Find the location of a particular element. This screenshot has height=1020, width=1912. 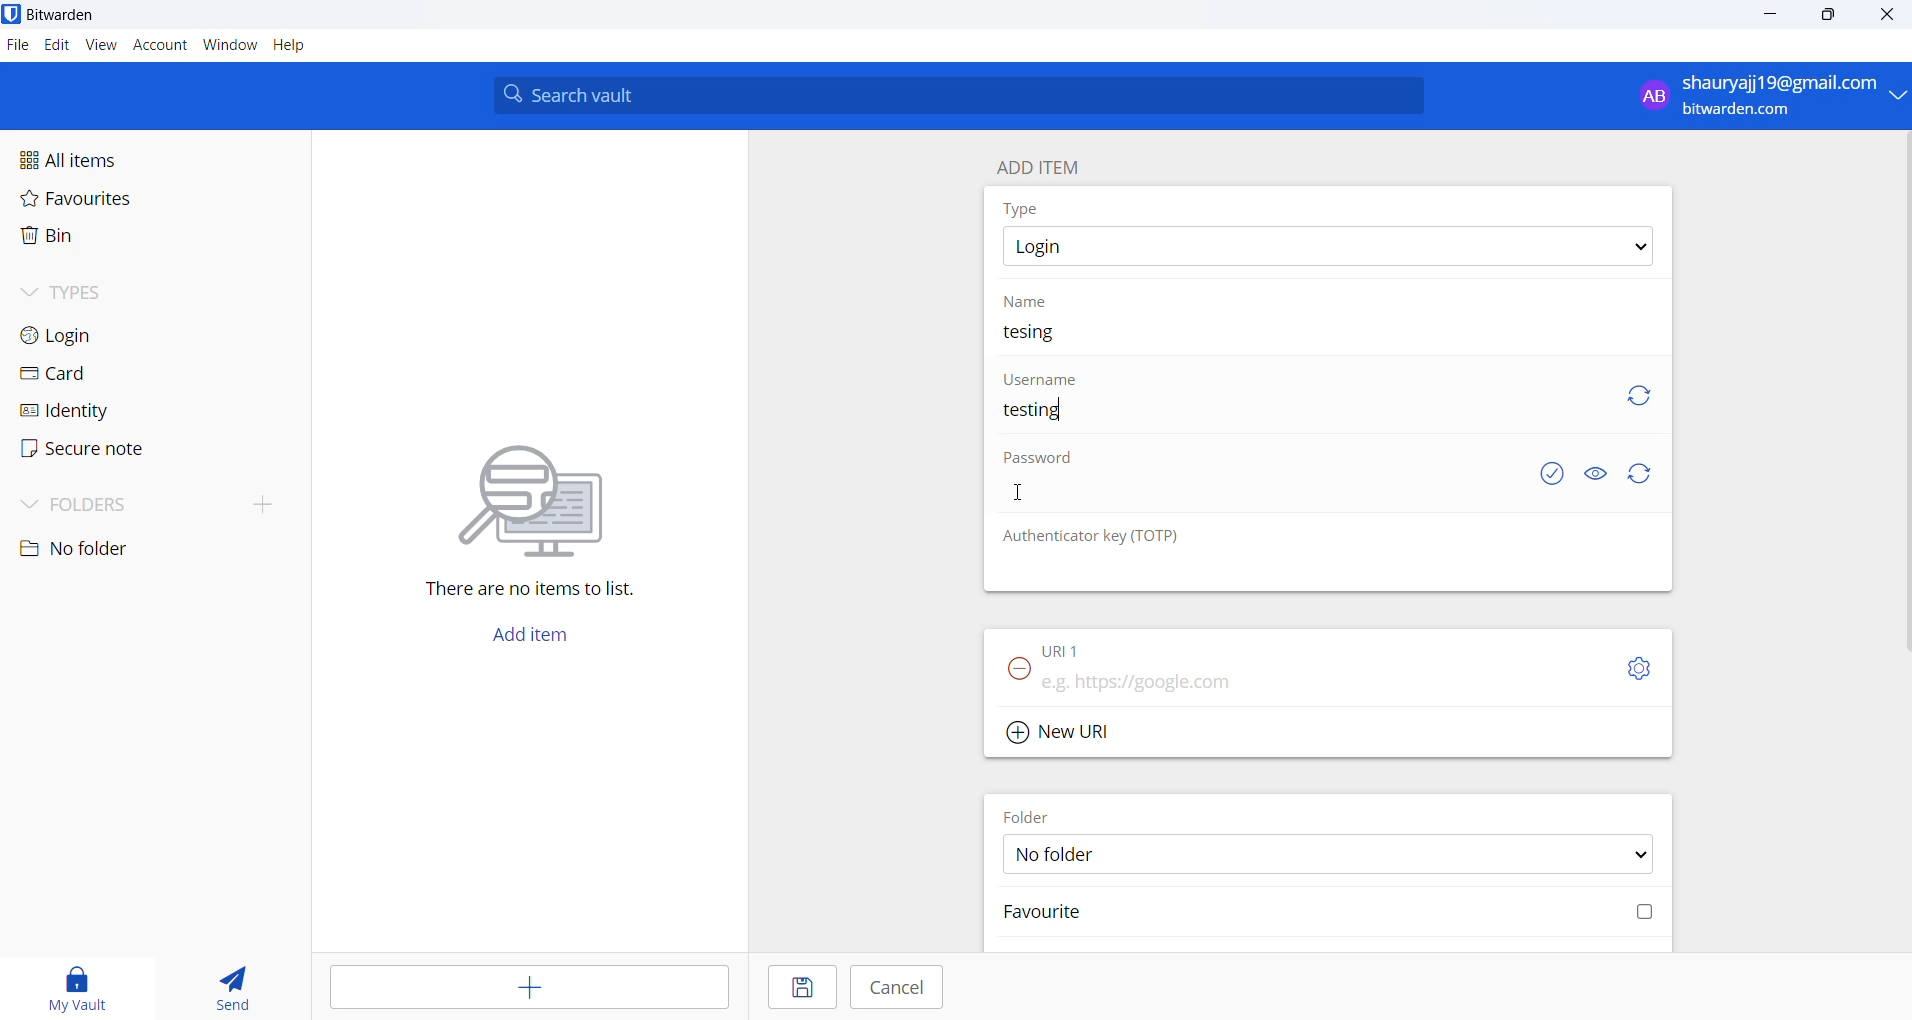

URL input box is located at coordinates (1312, 680).